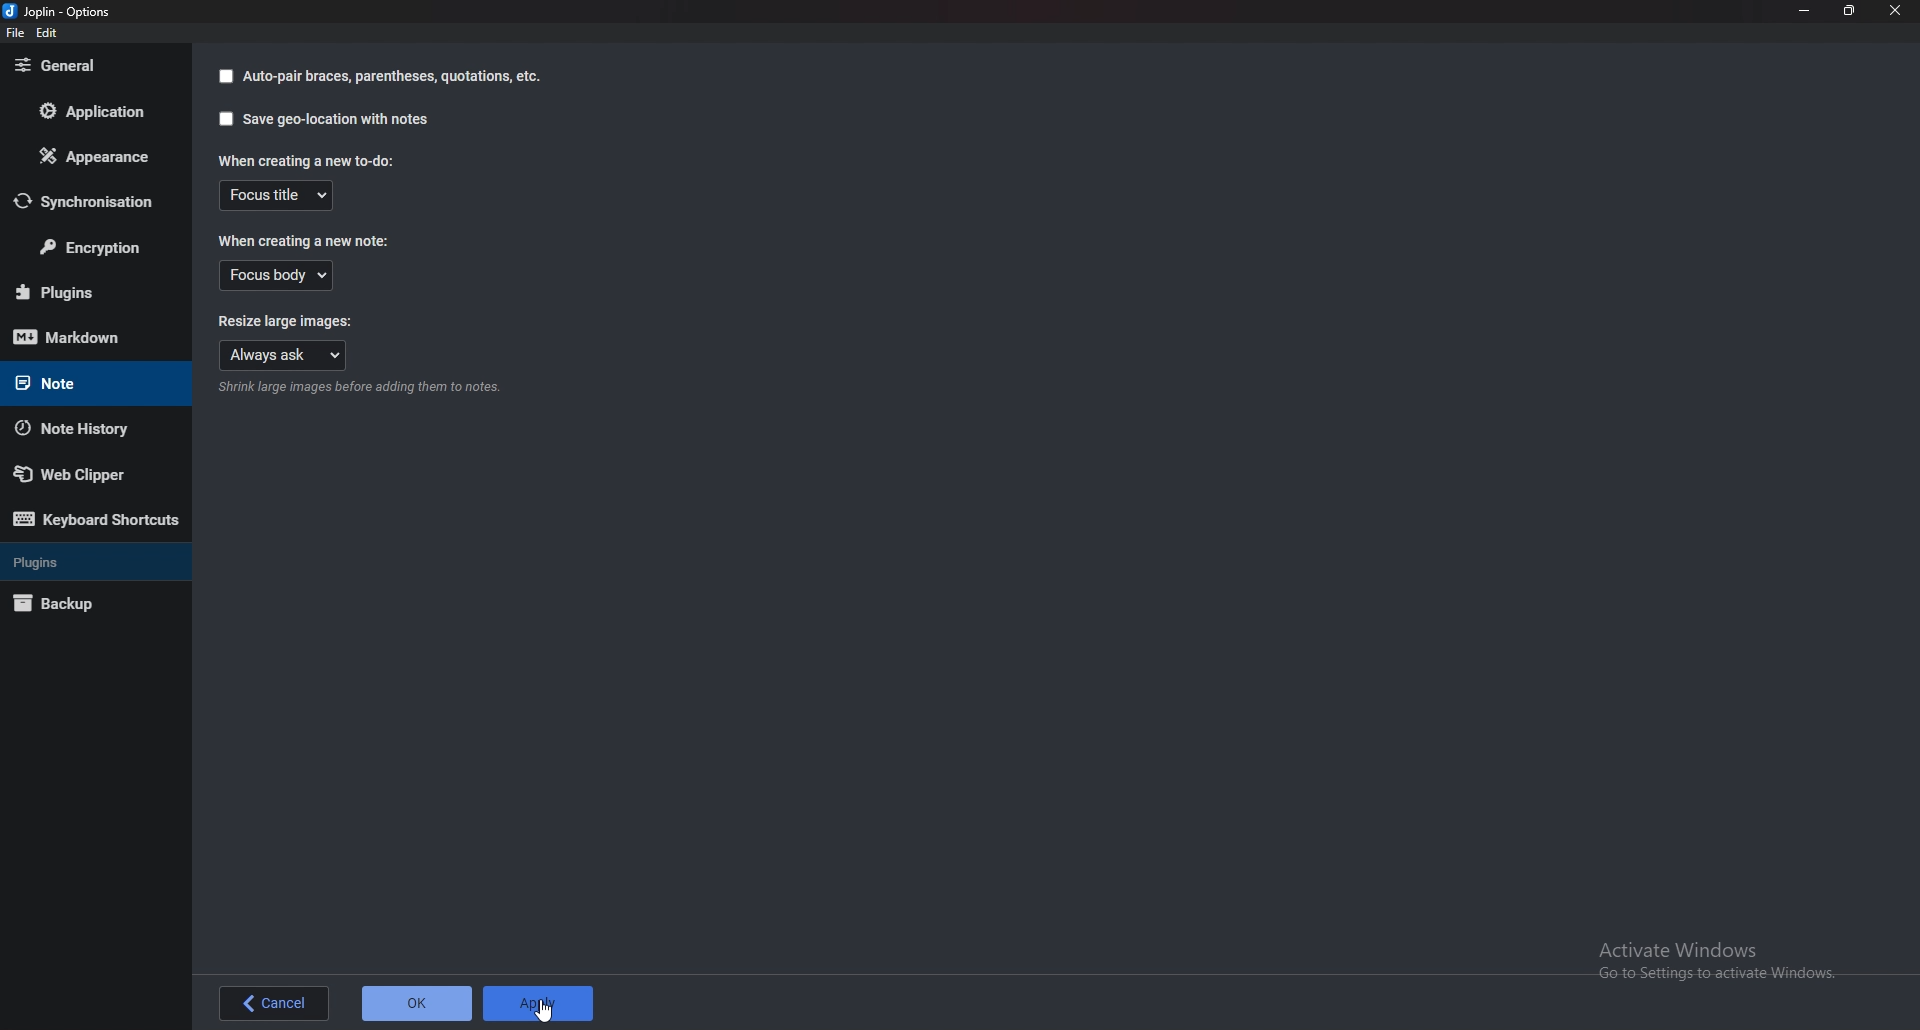 The height and width of the screenshot is (1030, 1920). Describe the element at coordinates (89, 560) in the screenshot. I see `Plugins` at that location.